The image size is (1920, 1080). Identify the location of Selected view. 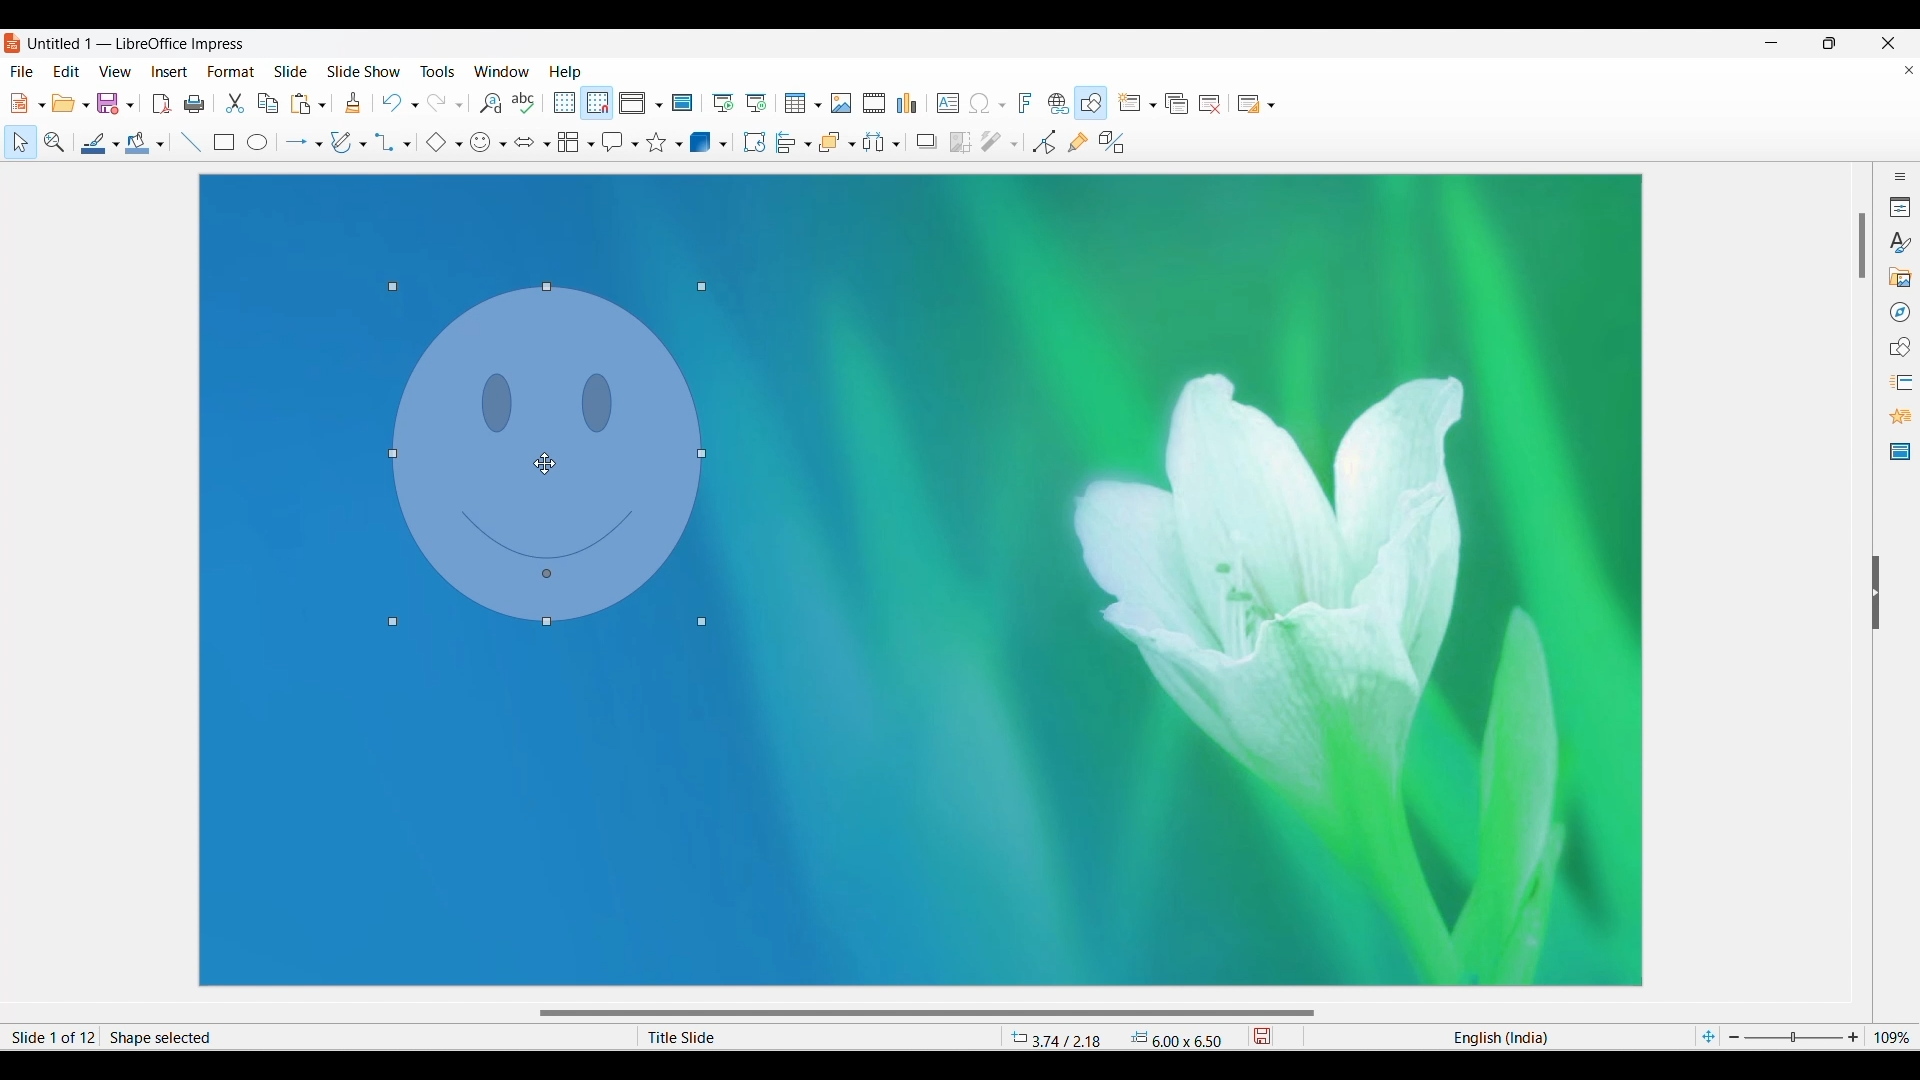
(632, 103).